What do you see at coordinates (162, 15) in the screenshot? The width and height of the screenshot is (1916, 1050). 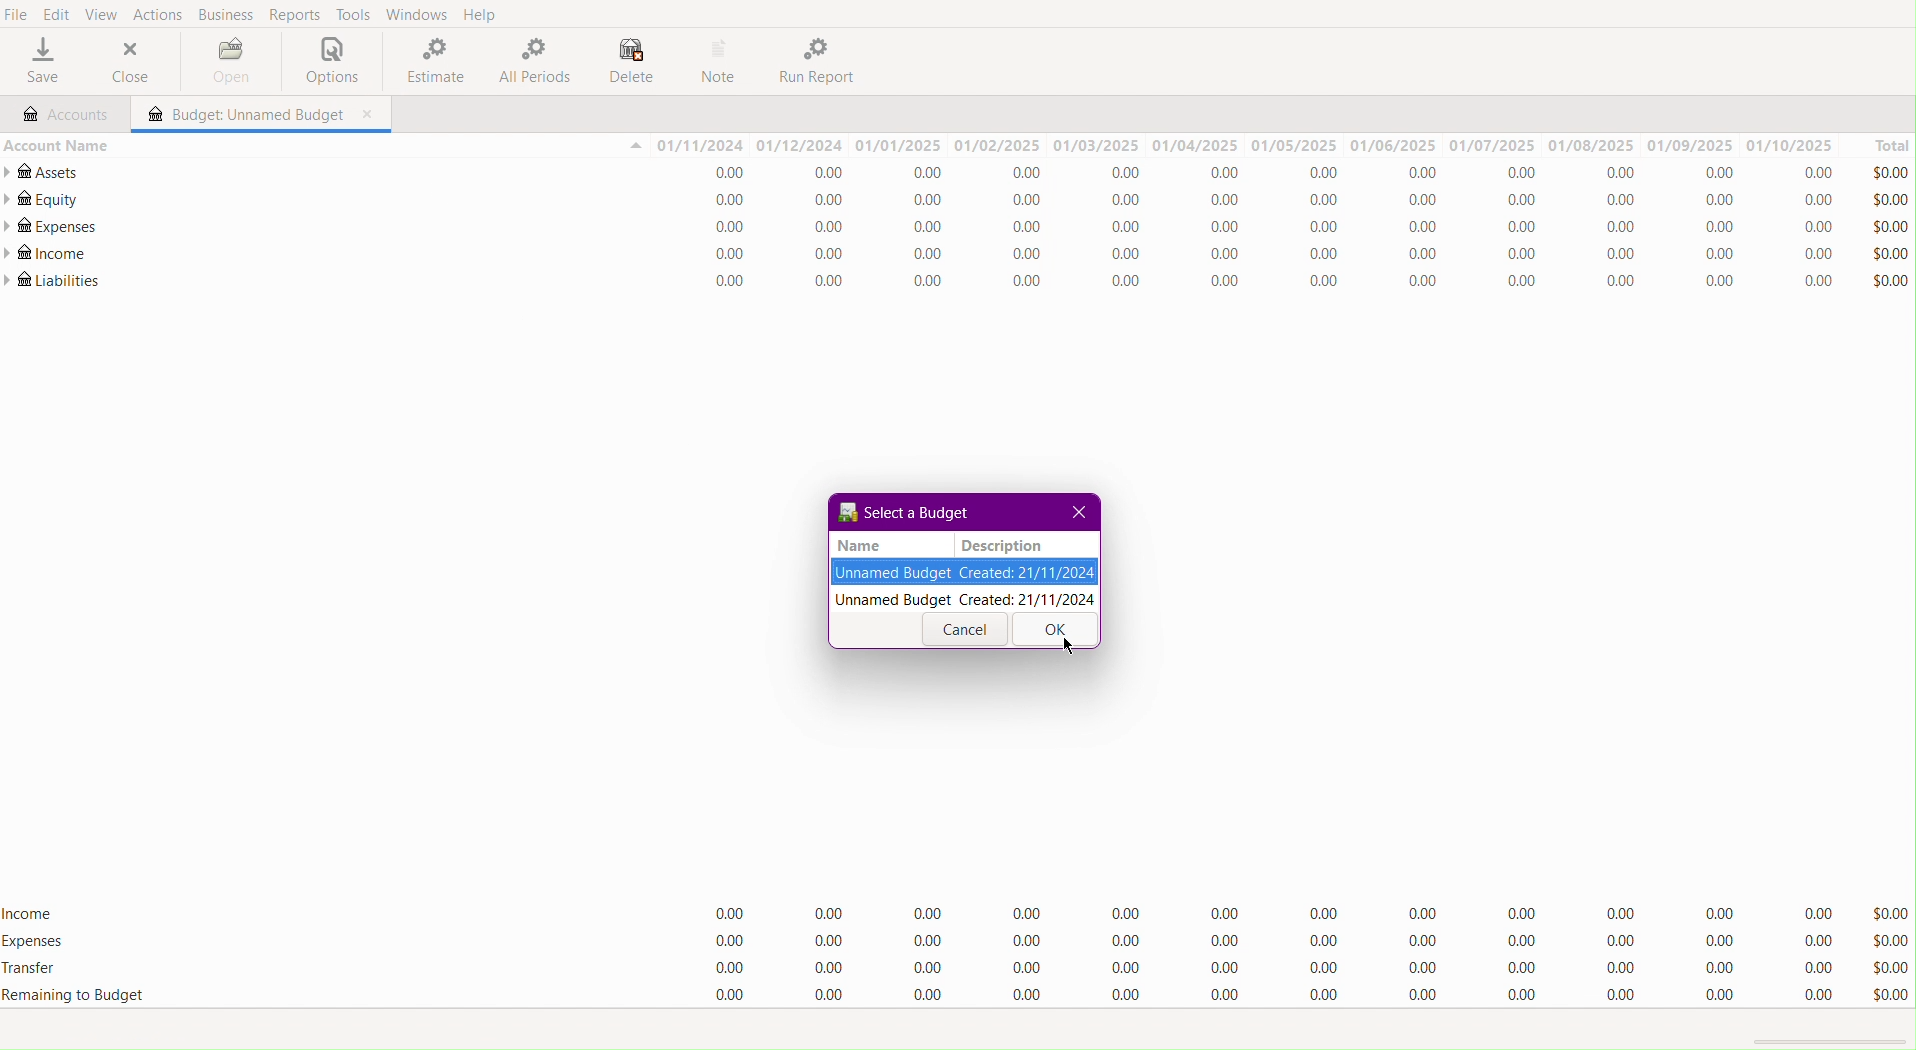 I see `Actions` at bounding box center [162, 15].